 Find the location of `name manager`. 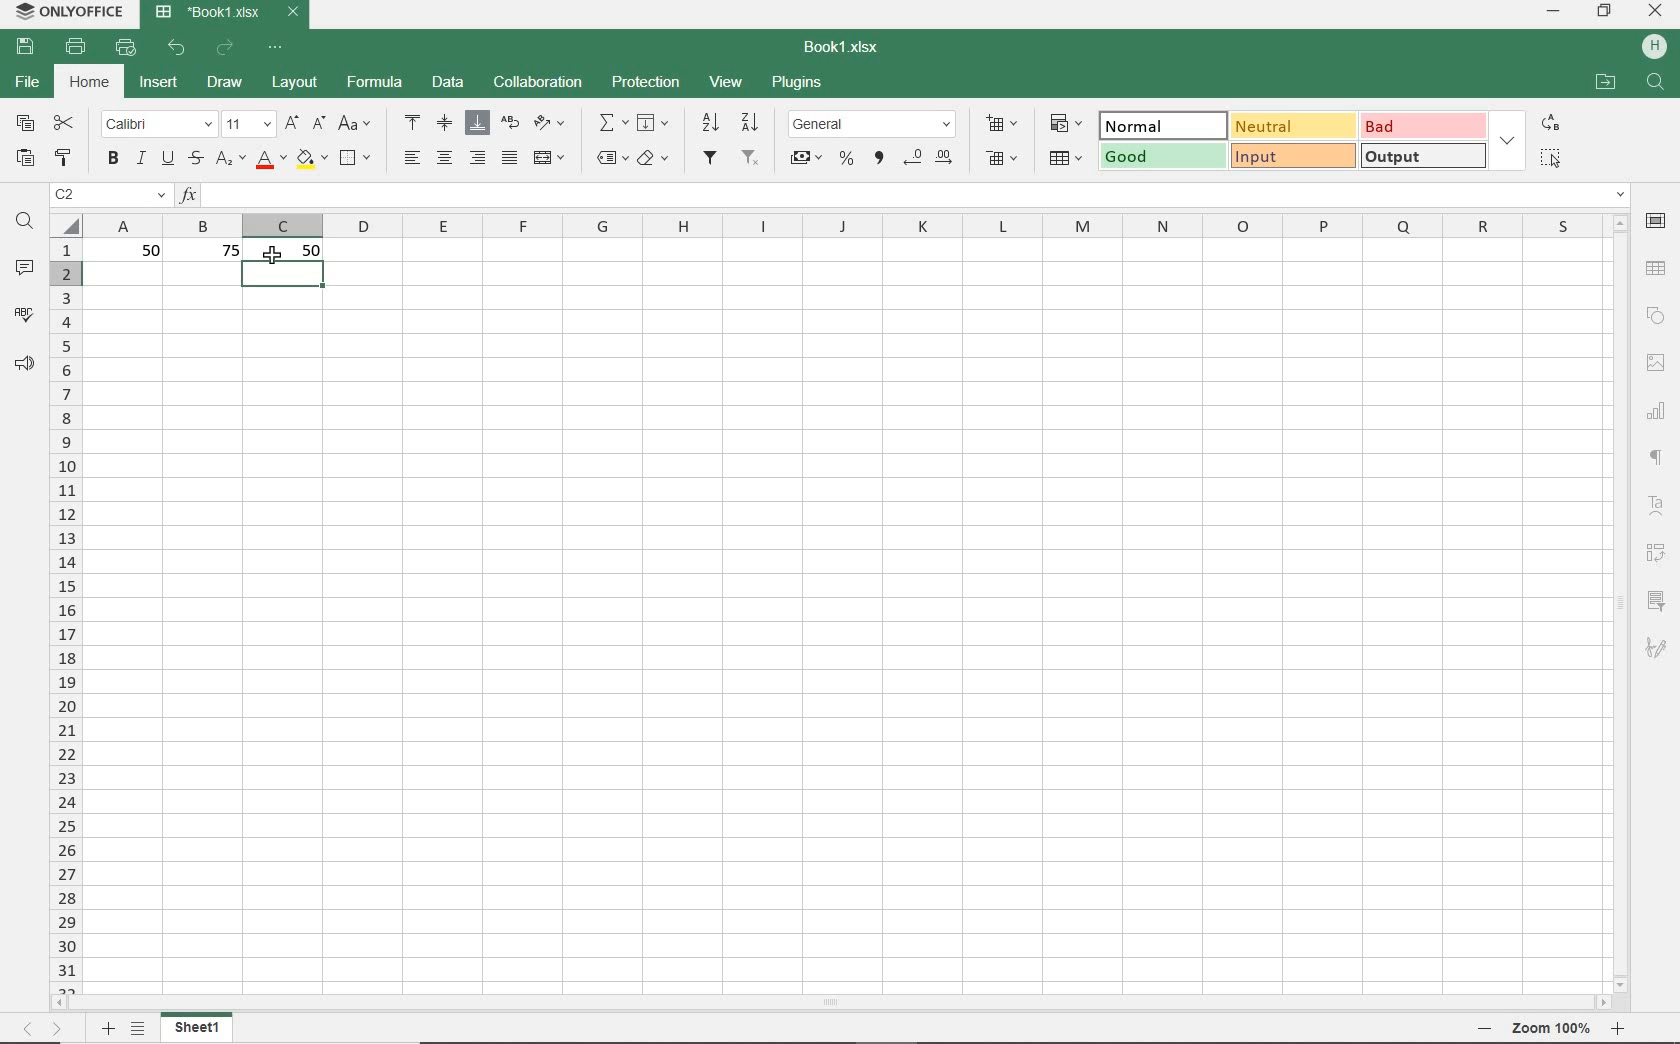

name manager is located at coordinates (110, 195).